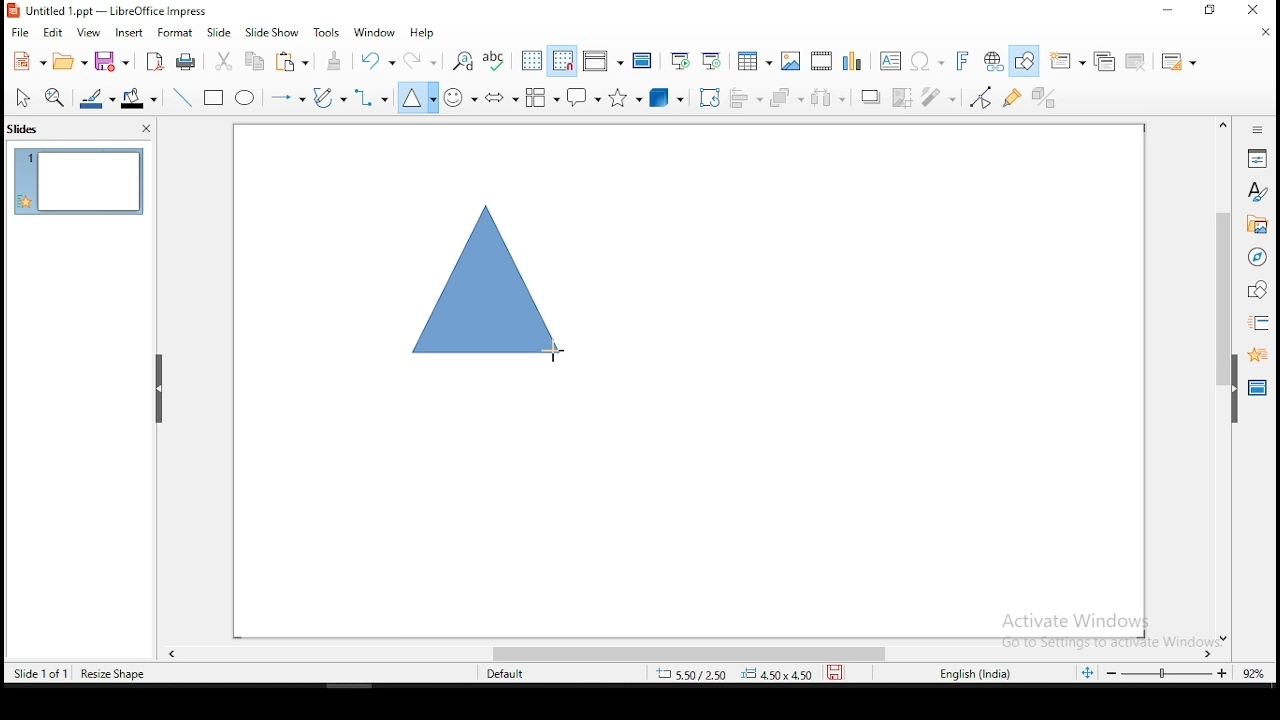  I want to click on active shape, so click(491, 286).